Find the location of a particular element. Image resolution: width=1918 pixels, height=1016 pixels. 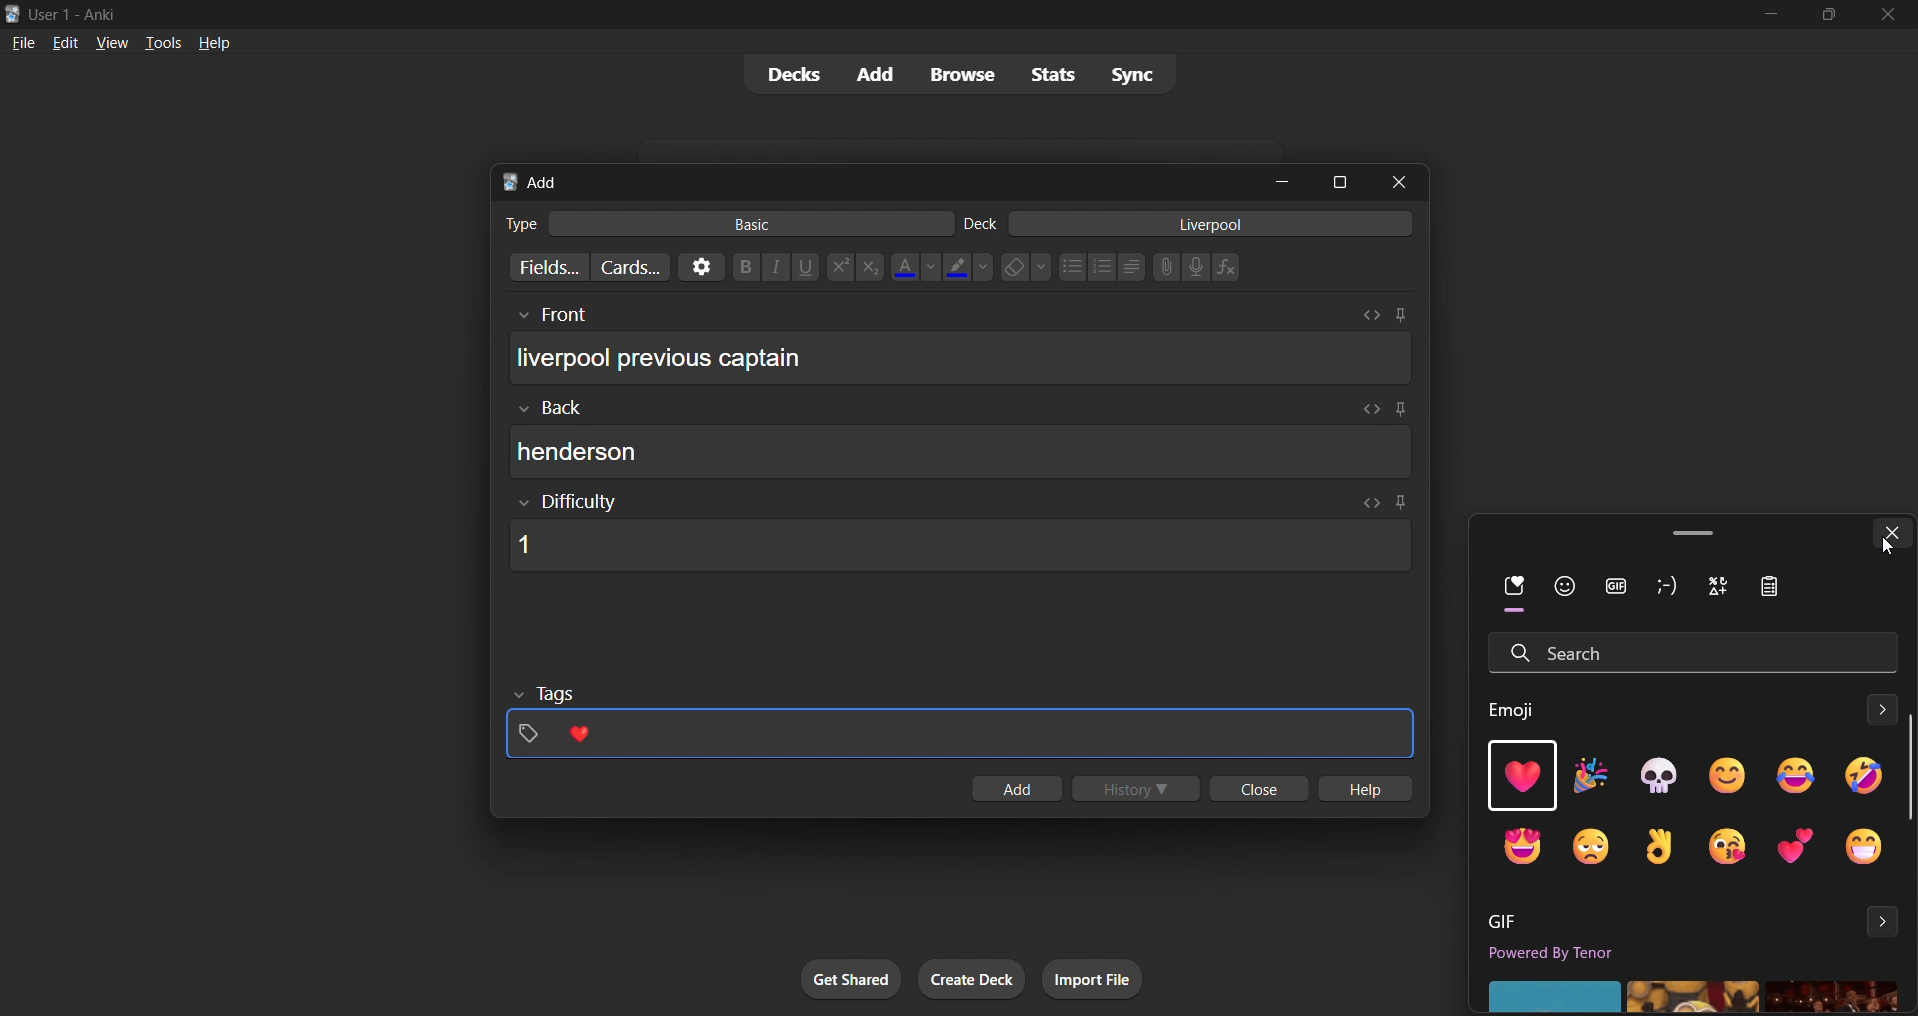

Scrollbar is located at coordinates (1906, 767).